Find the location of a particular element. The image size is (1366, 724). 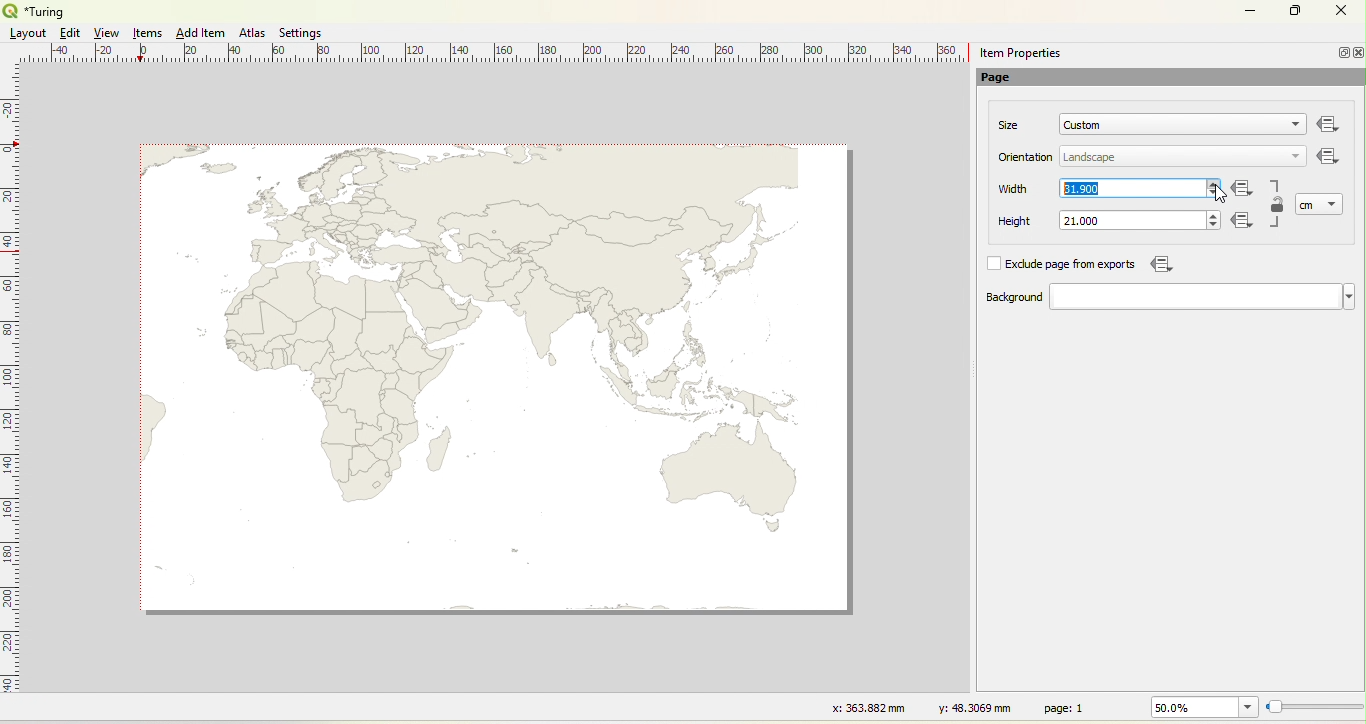

Background is located at coordinates (994, 298).